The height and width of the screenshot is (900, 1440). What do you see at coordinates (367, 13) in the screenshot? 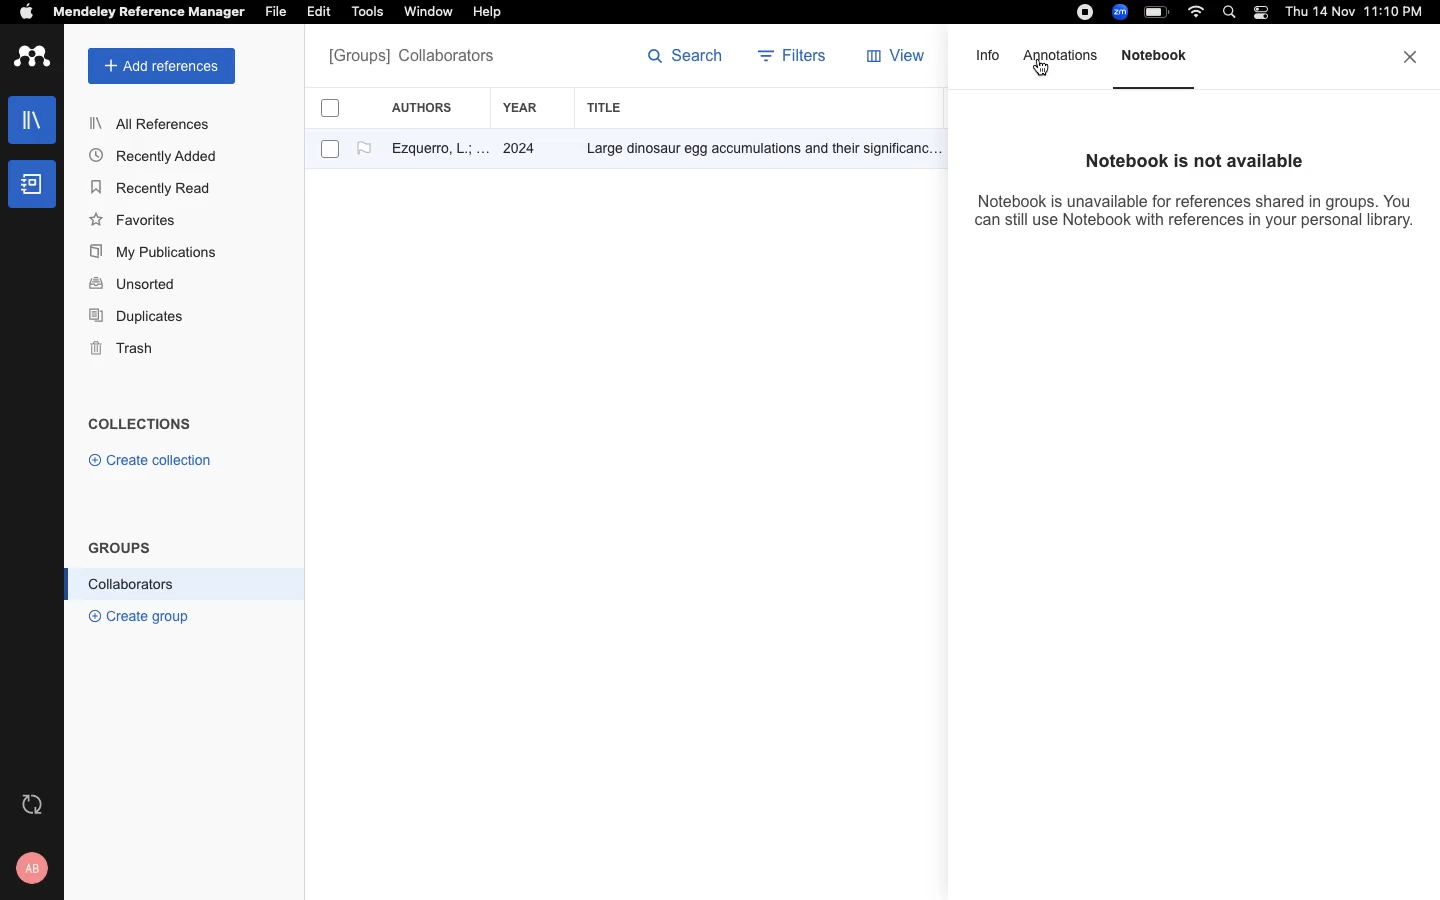
I see `Tools` at bounding box center [367, 13].